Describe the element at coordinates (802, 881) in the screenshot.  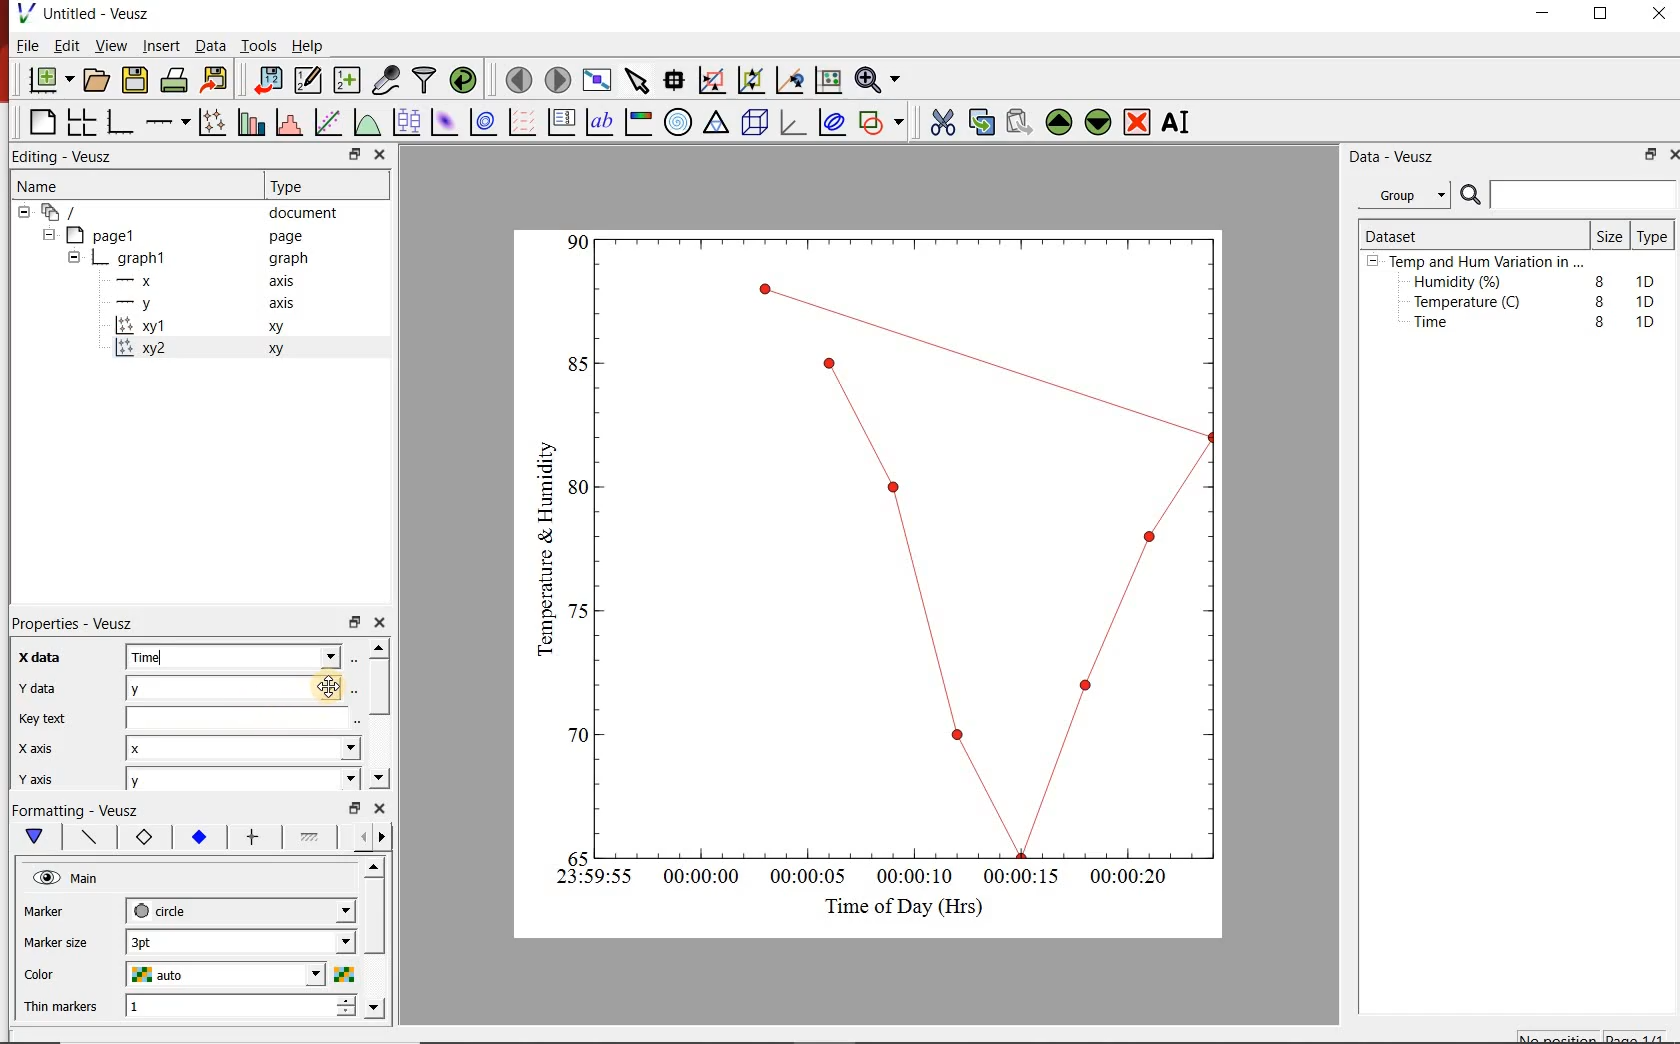
I see `00:00:05` at that location.